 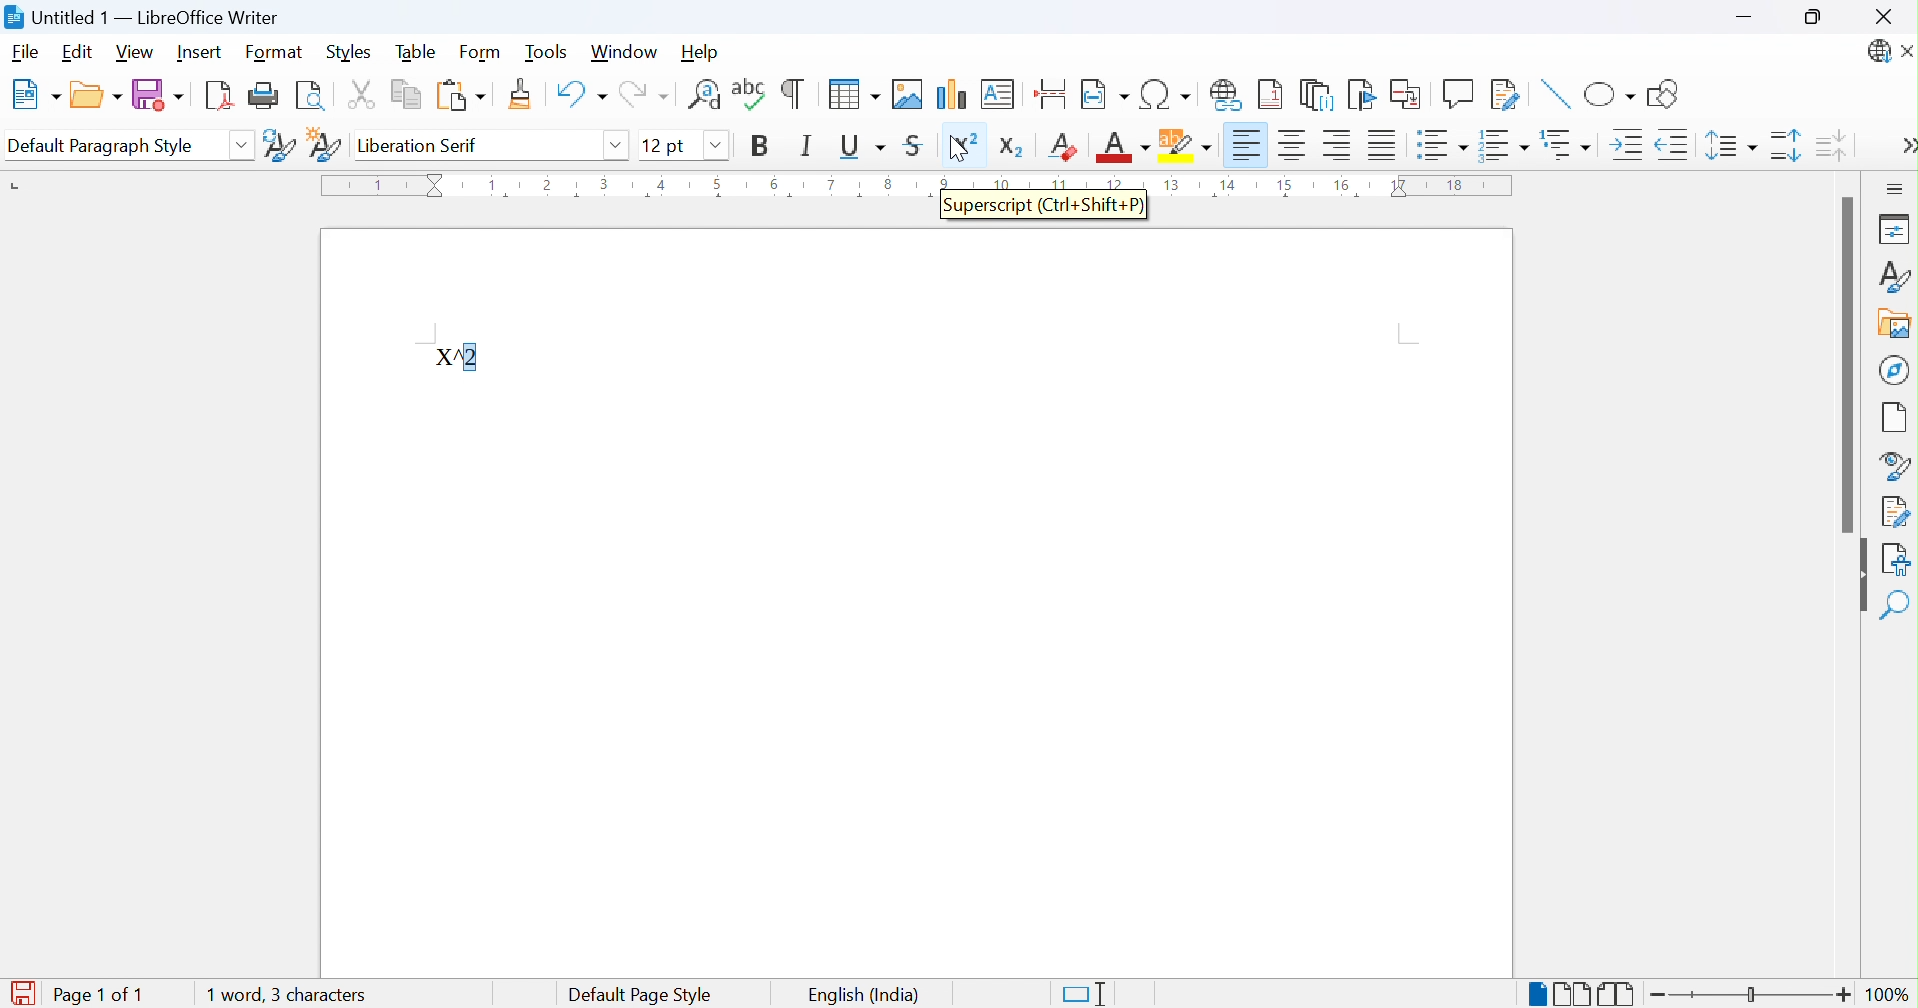 I want to click on Superscript (Ctrl+Shift+P), so click(x=1048, y=212).